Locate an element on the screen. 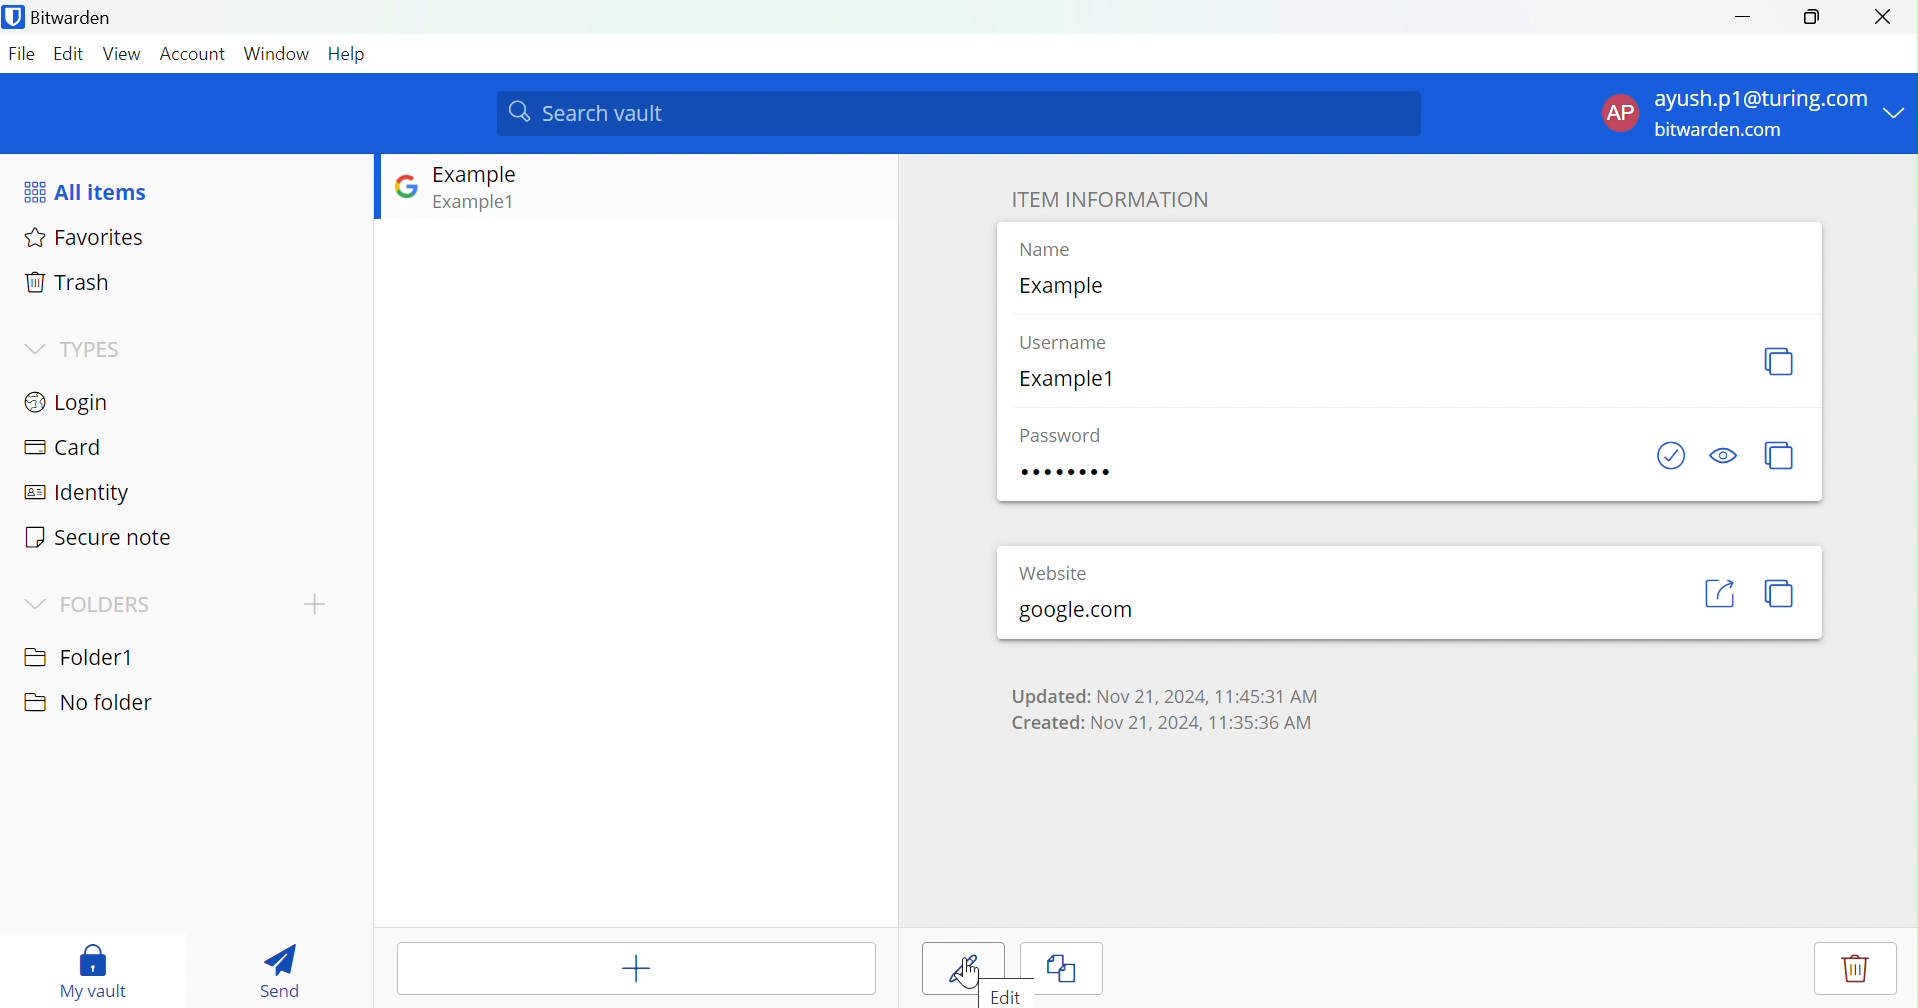 Image resolution: width=1918 pixels, height=1008 pixels. Updated: Nov 21, 2024, 11:41:11 AM
Created: Nov 21, 2024, 11:35:36 AM is located at coordinates (1160, 705).